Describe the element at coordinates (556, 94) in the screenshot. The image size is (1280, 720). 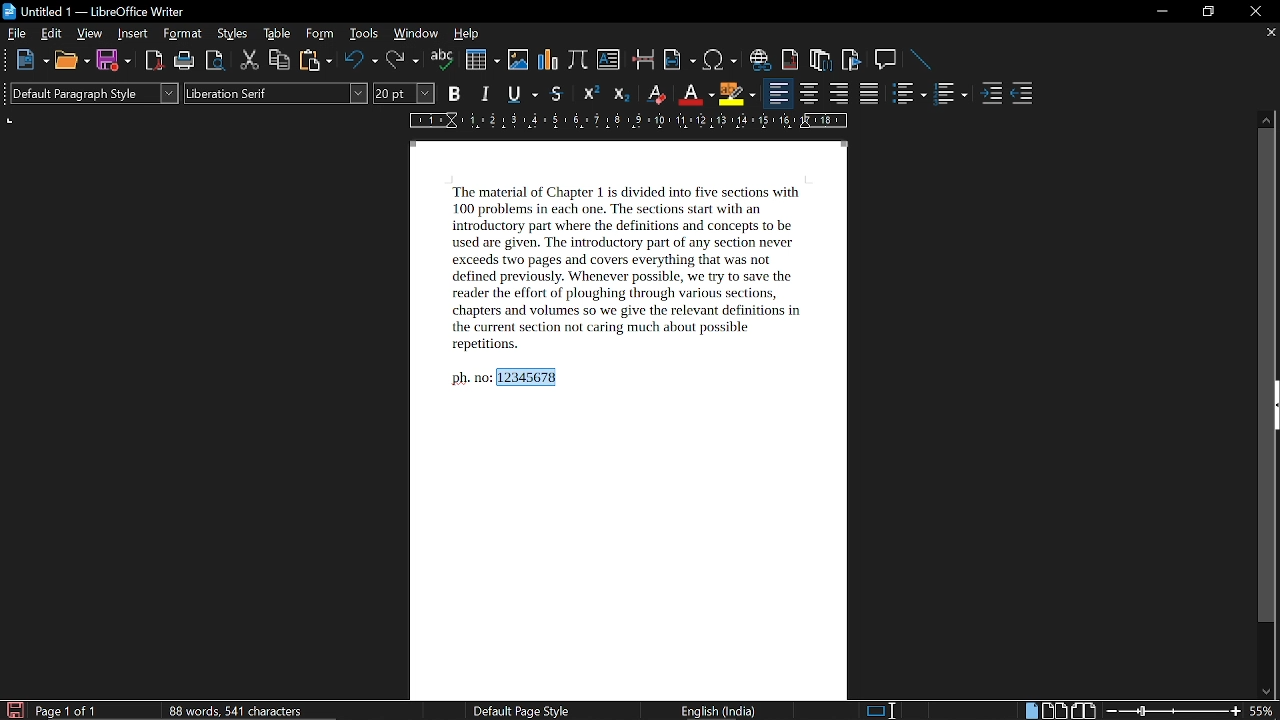
I see `strikethrough` at that location.